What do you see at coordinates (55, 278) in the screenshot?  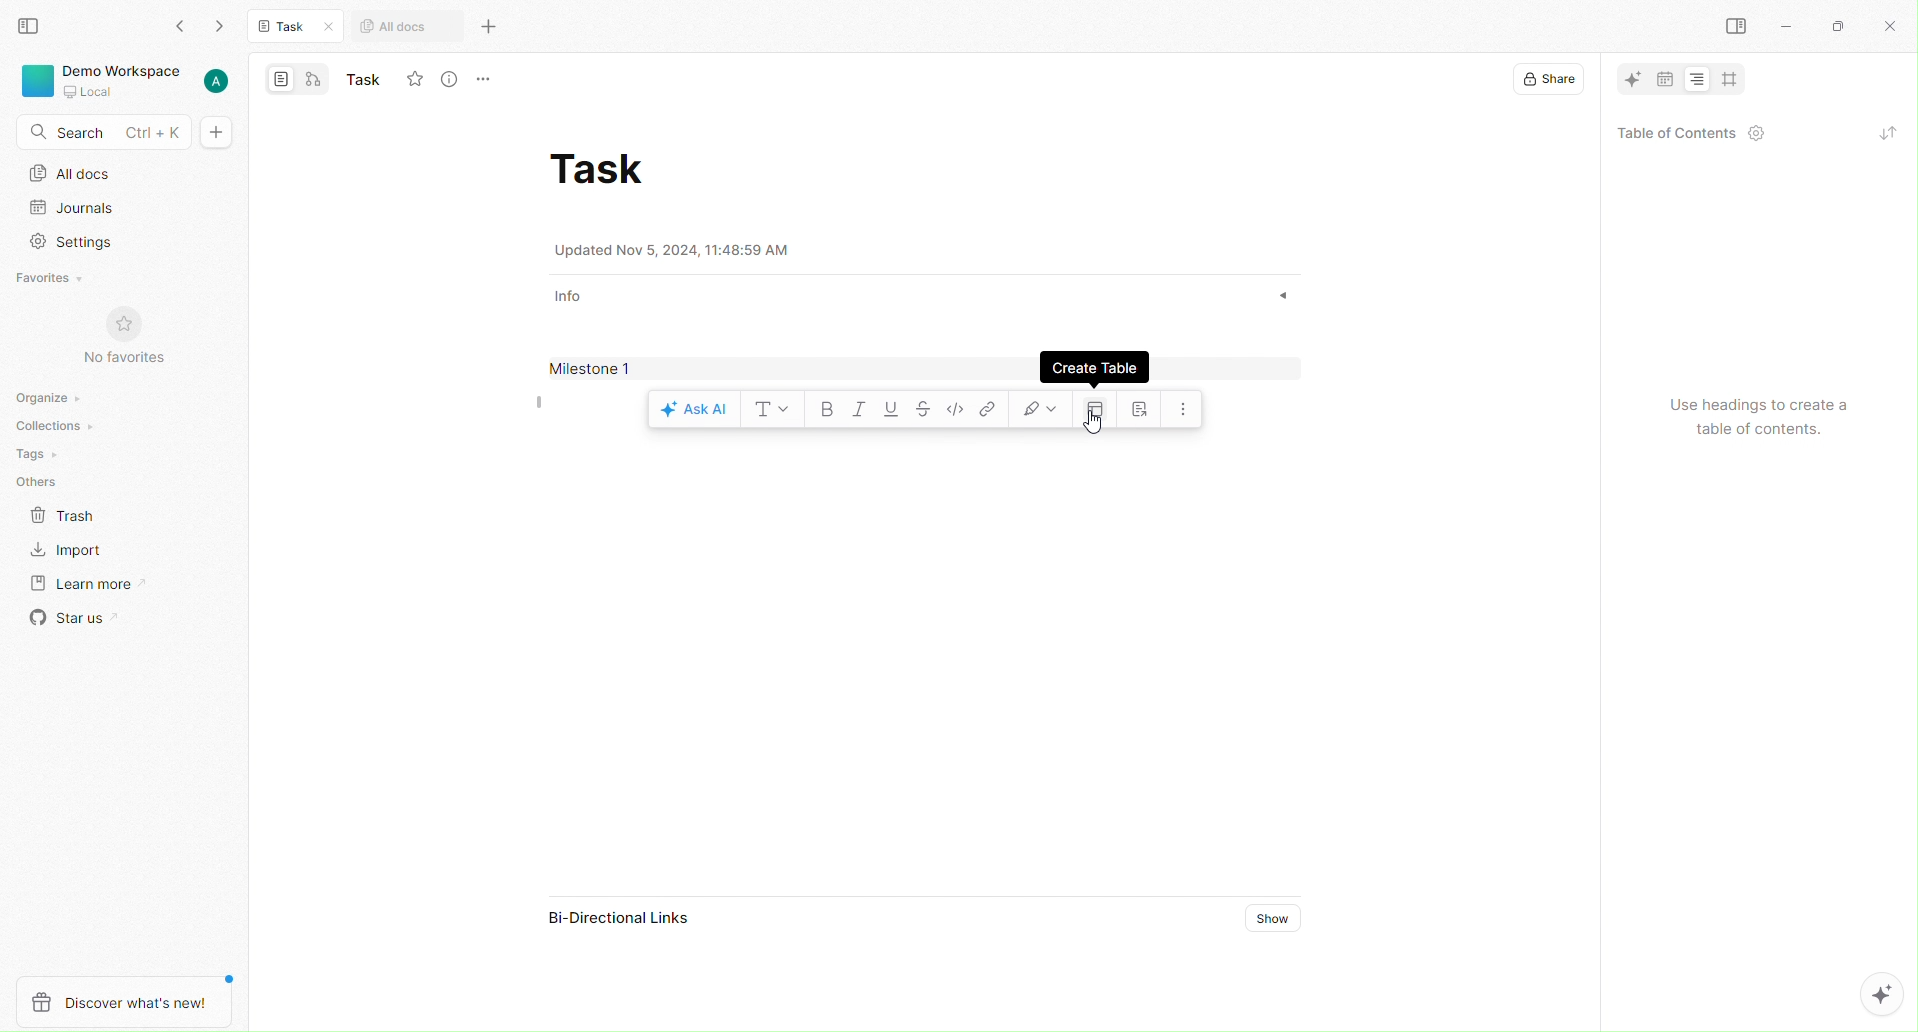 I see `Favorites` at bounding box center [55, 278].